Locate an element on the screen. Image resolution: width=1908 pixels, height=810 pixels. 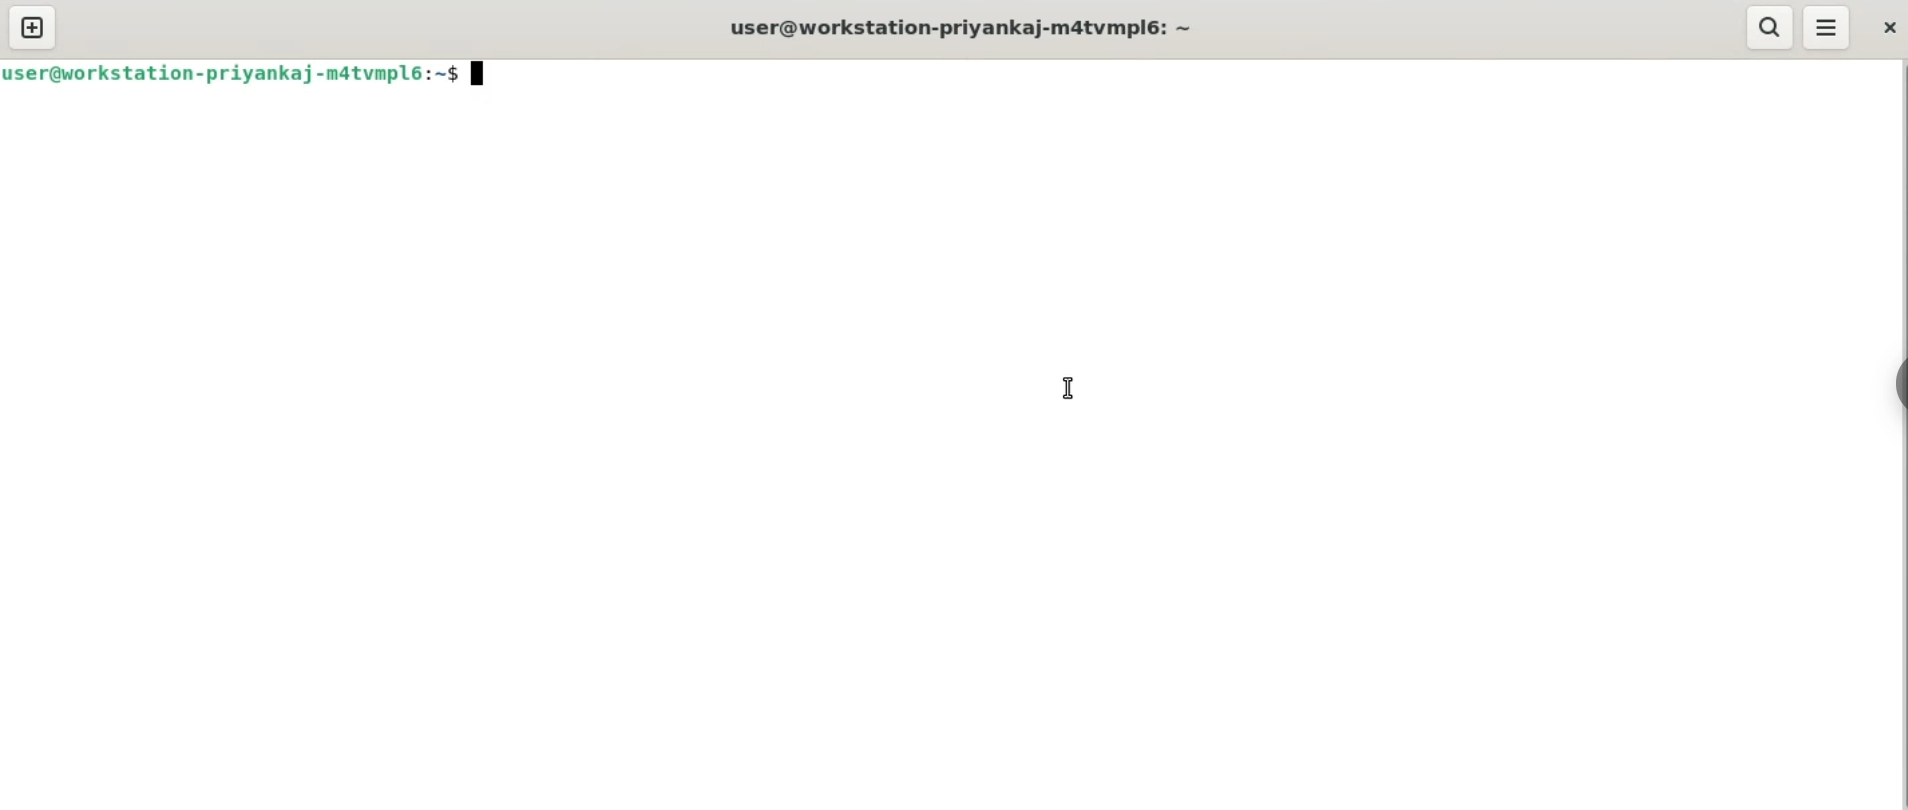
close is located at coordinates (1881, 25).